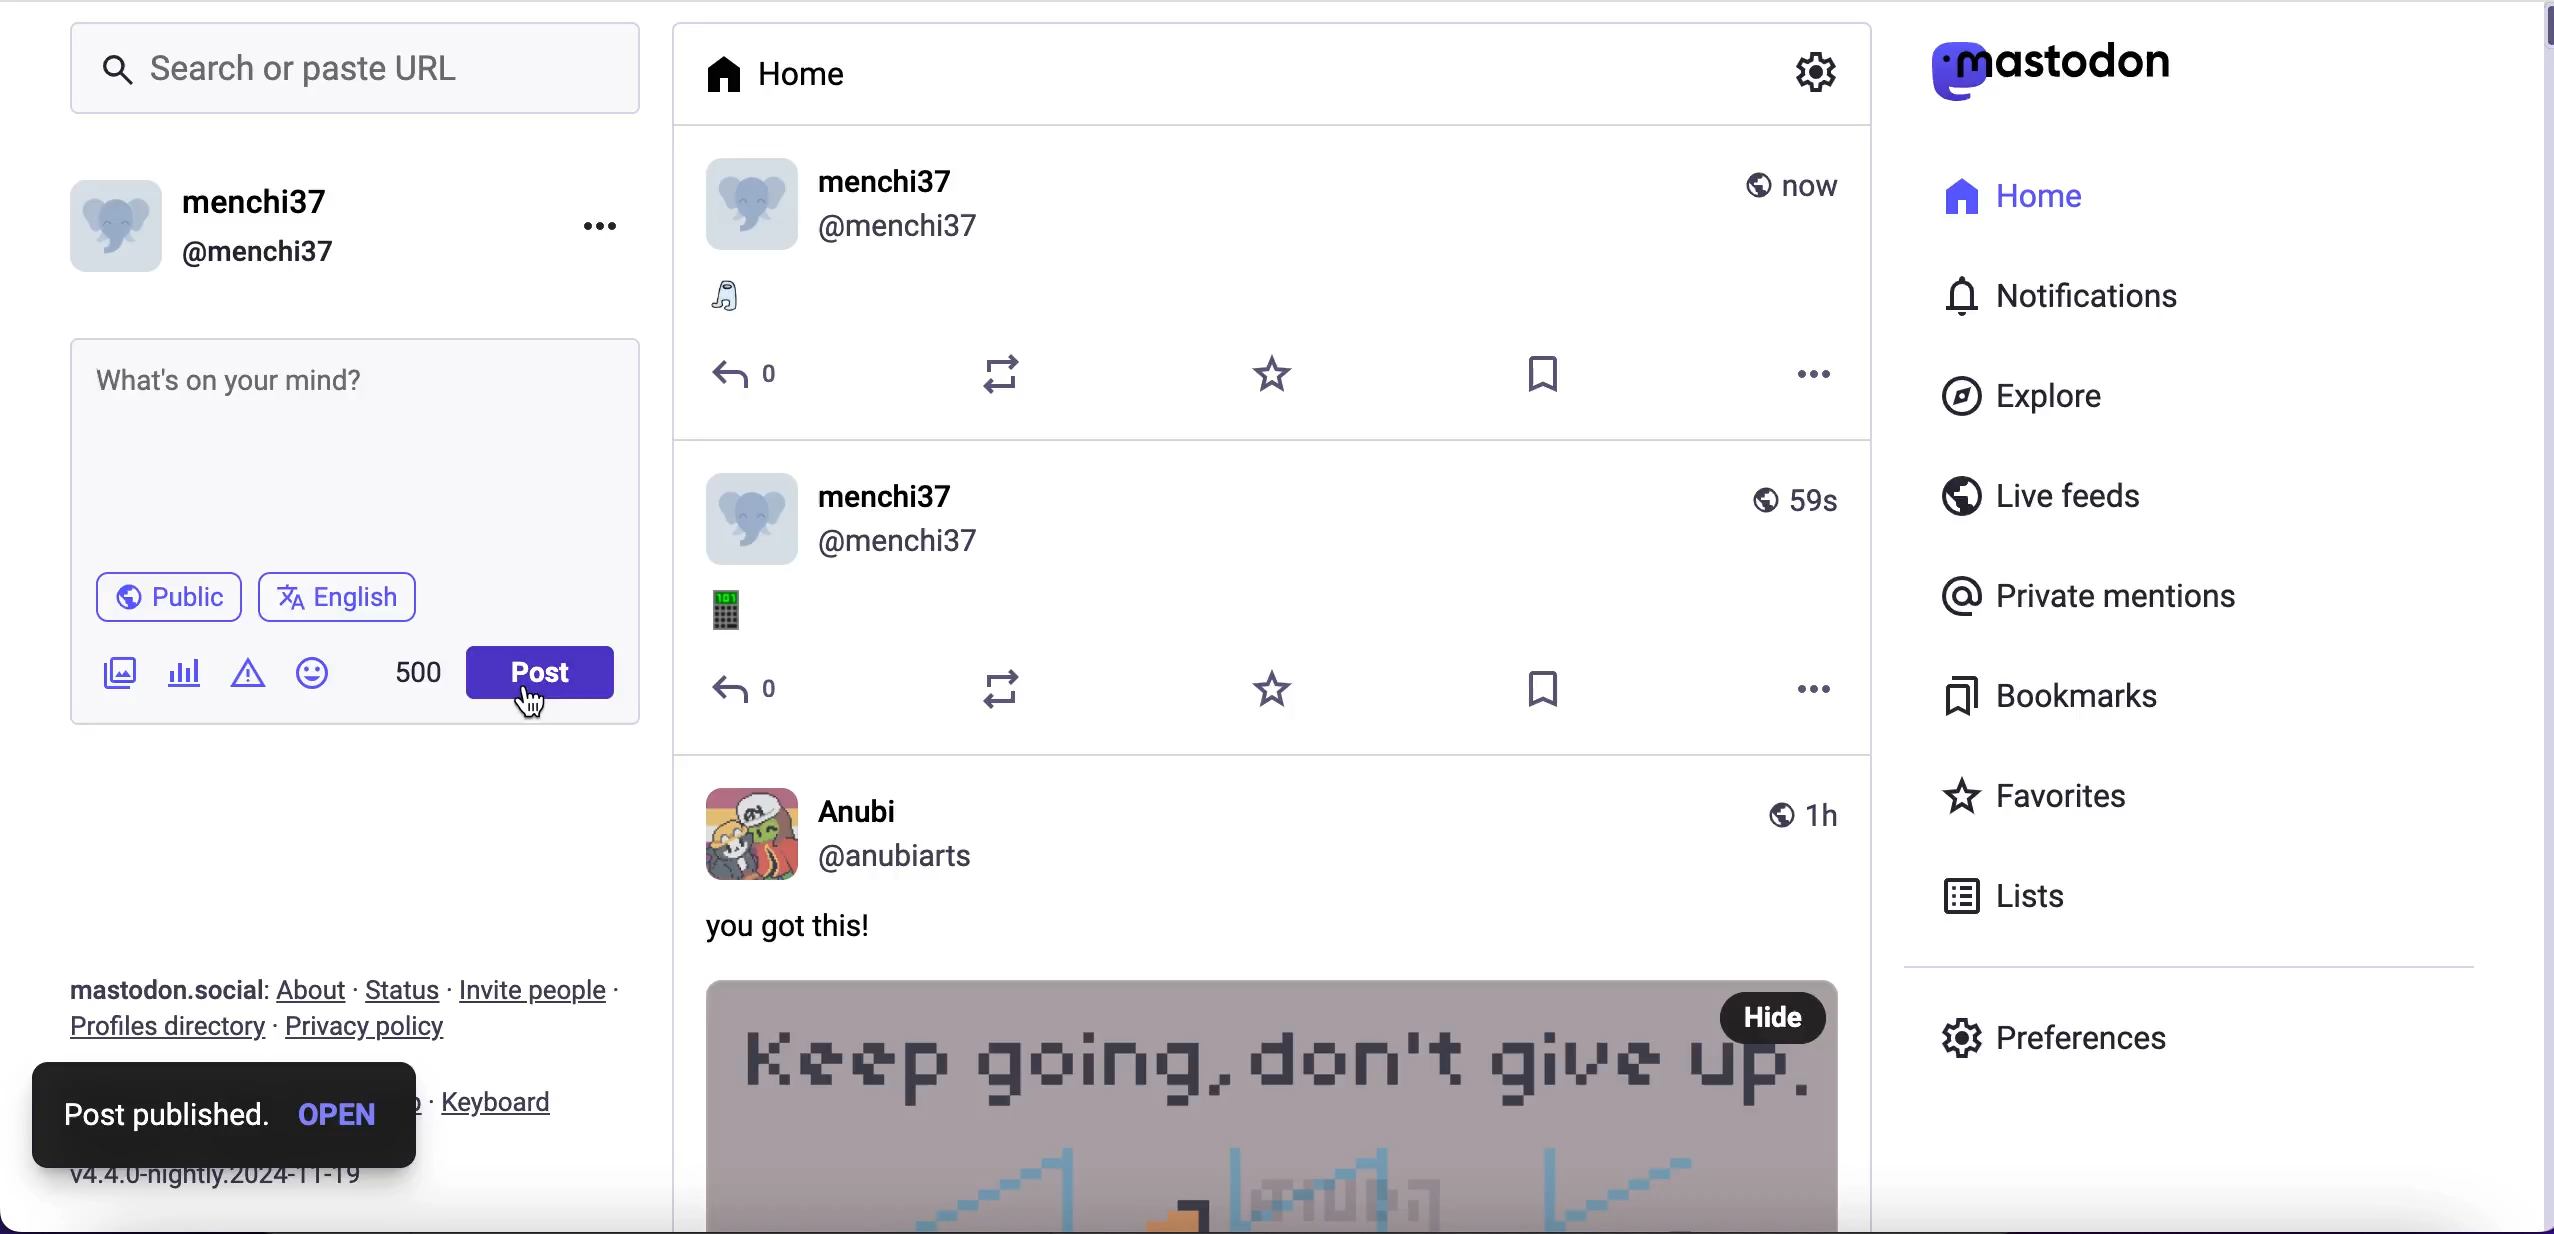  Describe the element at coordinates (214, 1181) in the screenshot. I see `v4.4.0-nightly.2024-11-19` at that location.